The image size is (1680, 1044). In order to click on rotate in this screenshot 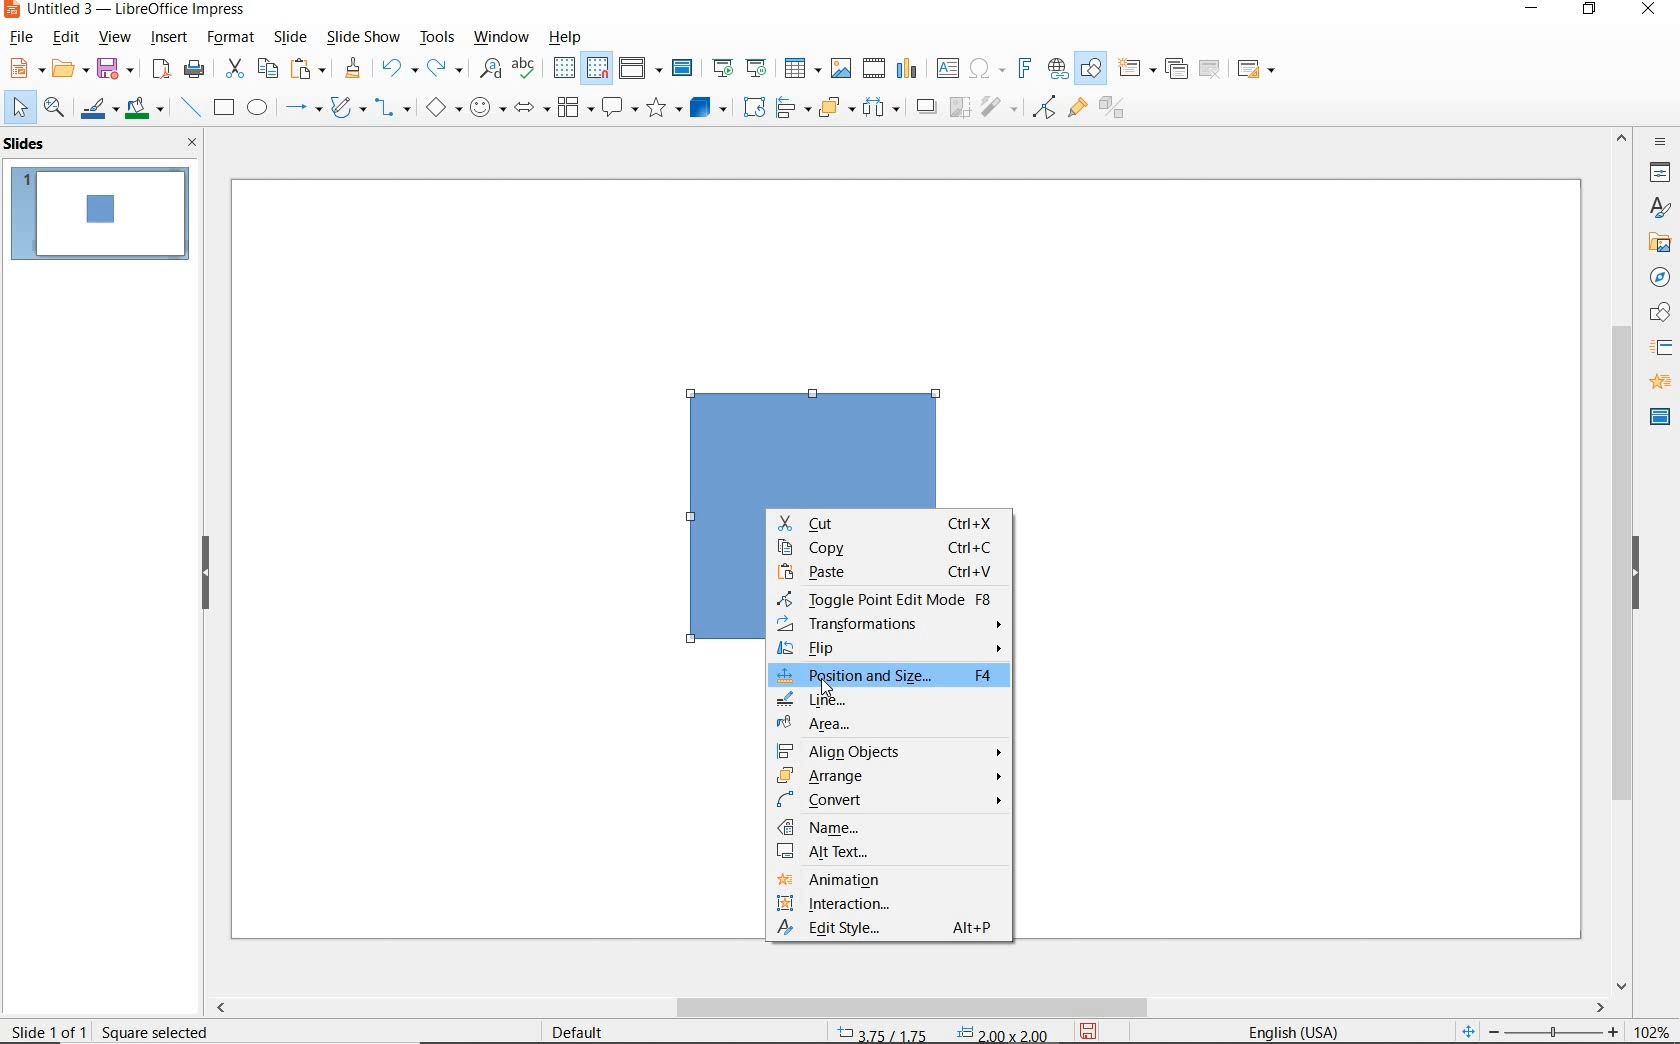, I will do `click(753, 108)`.